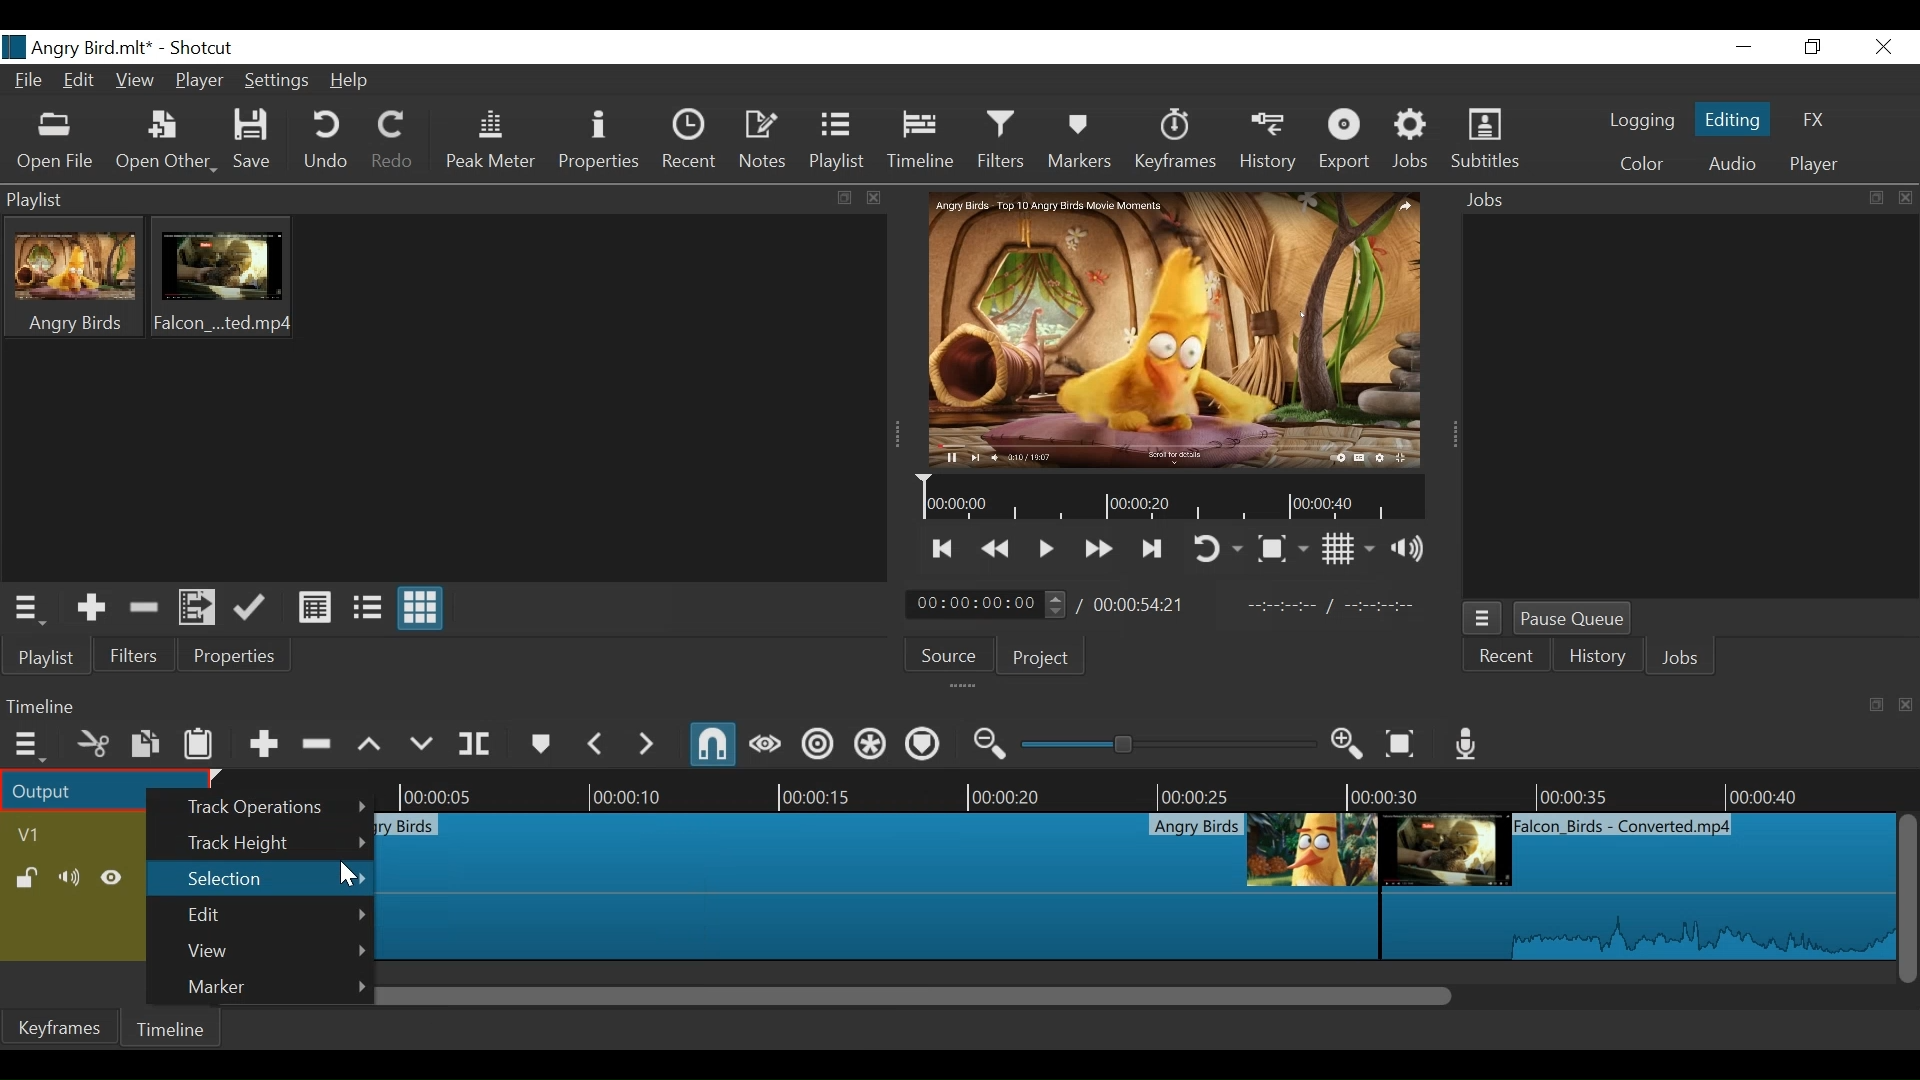 The width and height of the screenshot is (1920, 1080). What do you see at coordinates (89, 608) in the screenshot?
I see `Add the Source to the playlist` at bounding box center [89, 608].